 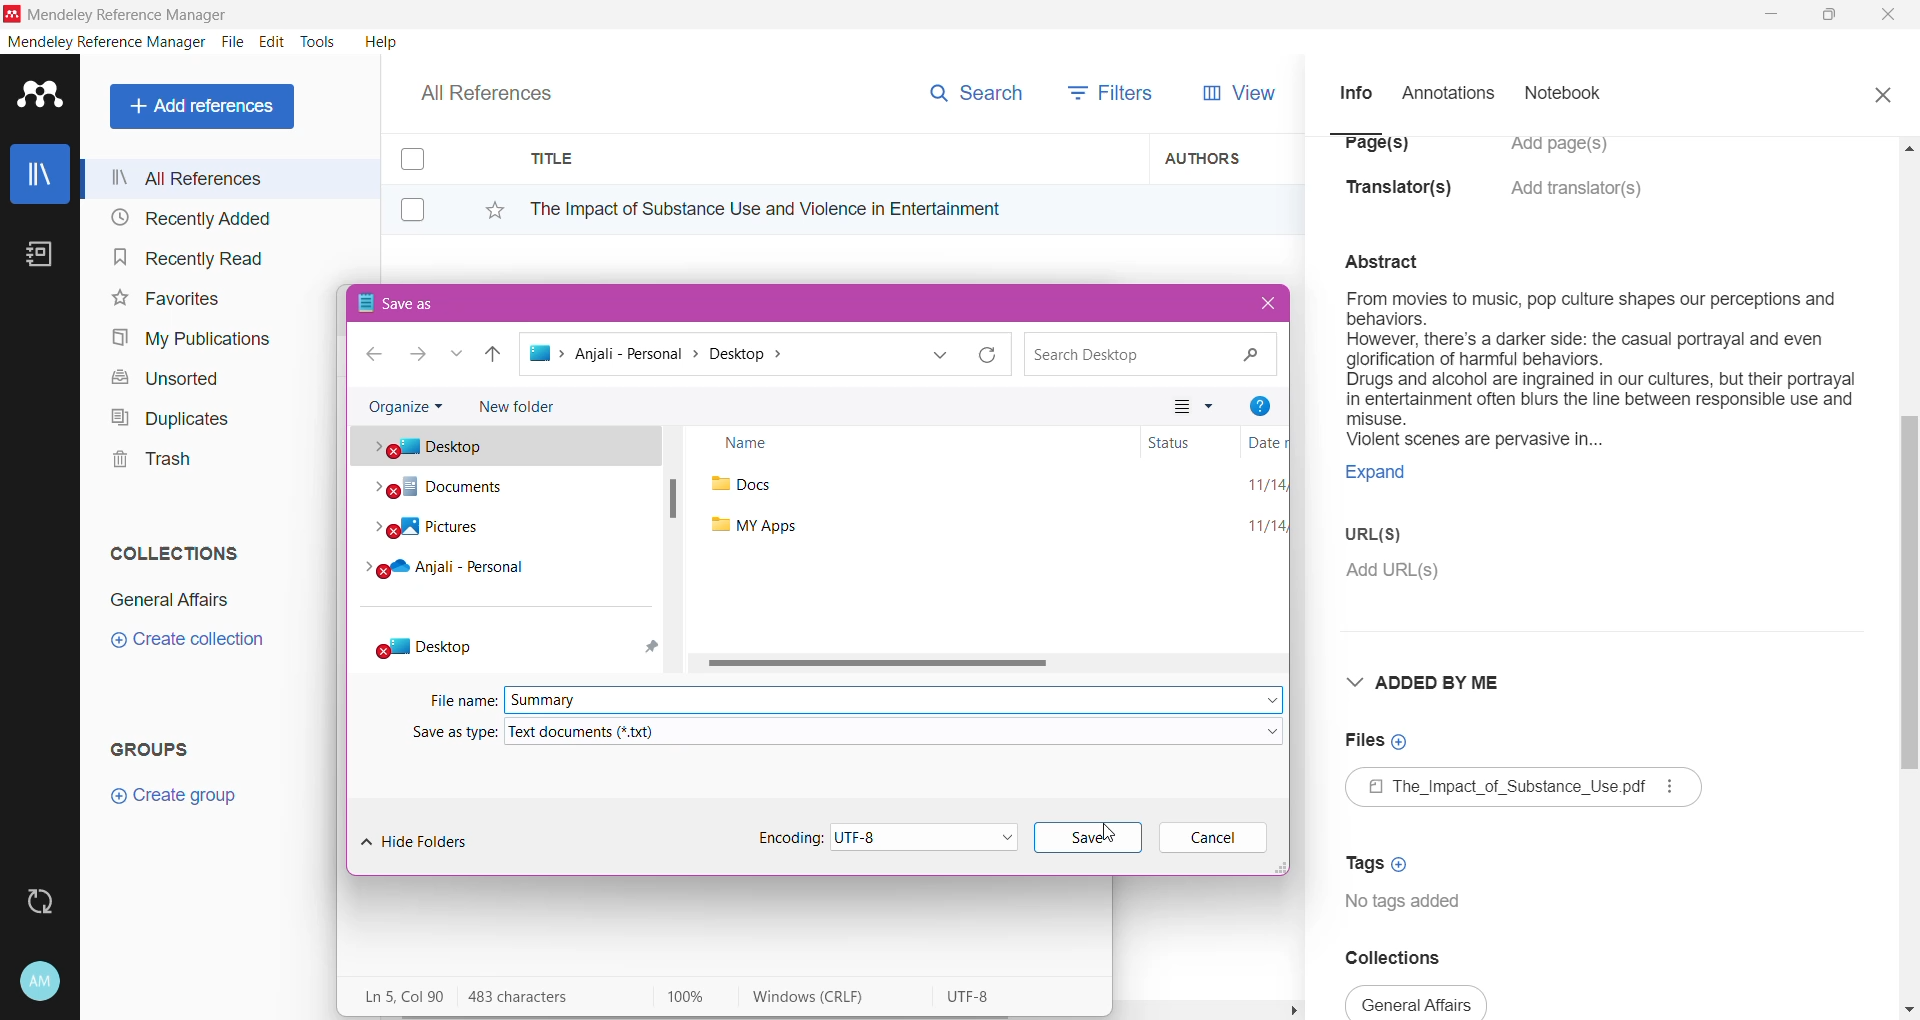 I want to click on Select the required file type, so click(x=895, y=731).